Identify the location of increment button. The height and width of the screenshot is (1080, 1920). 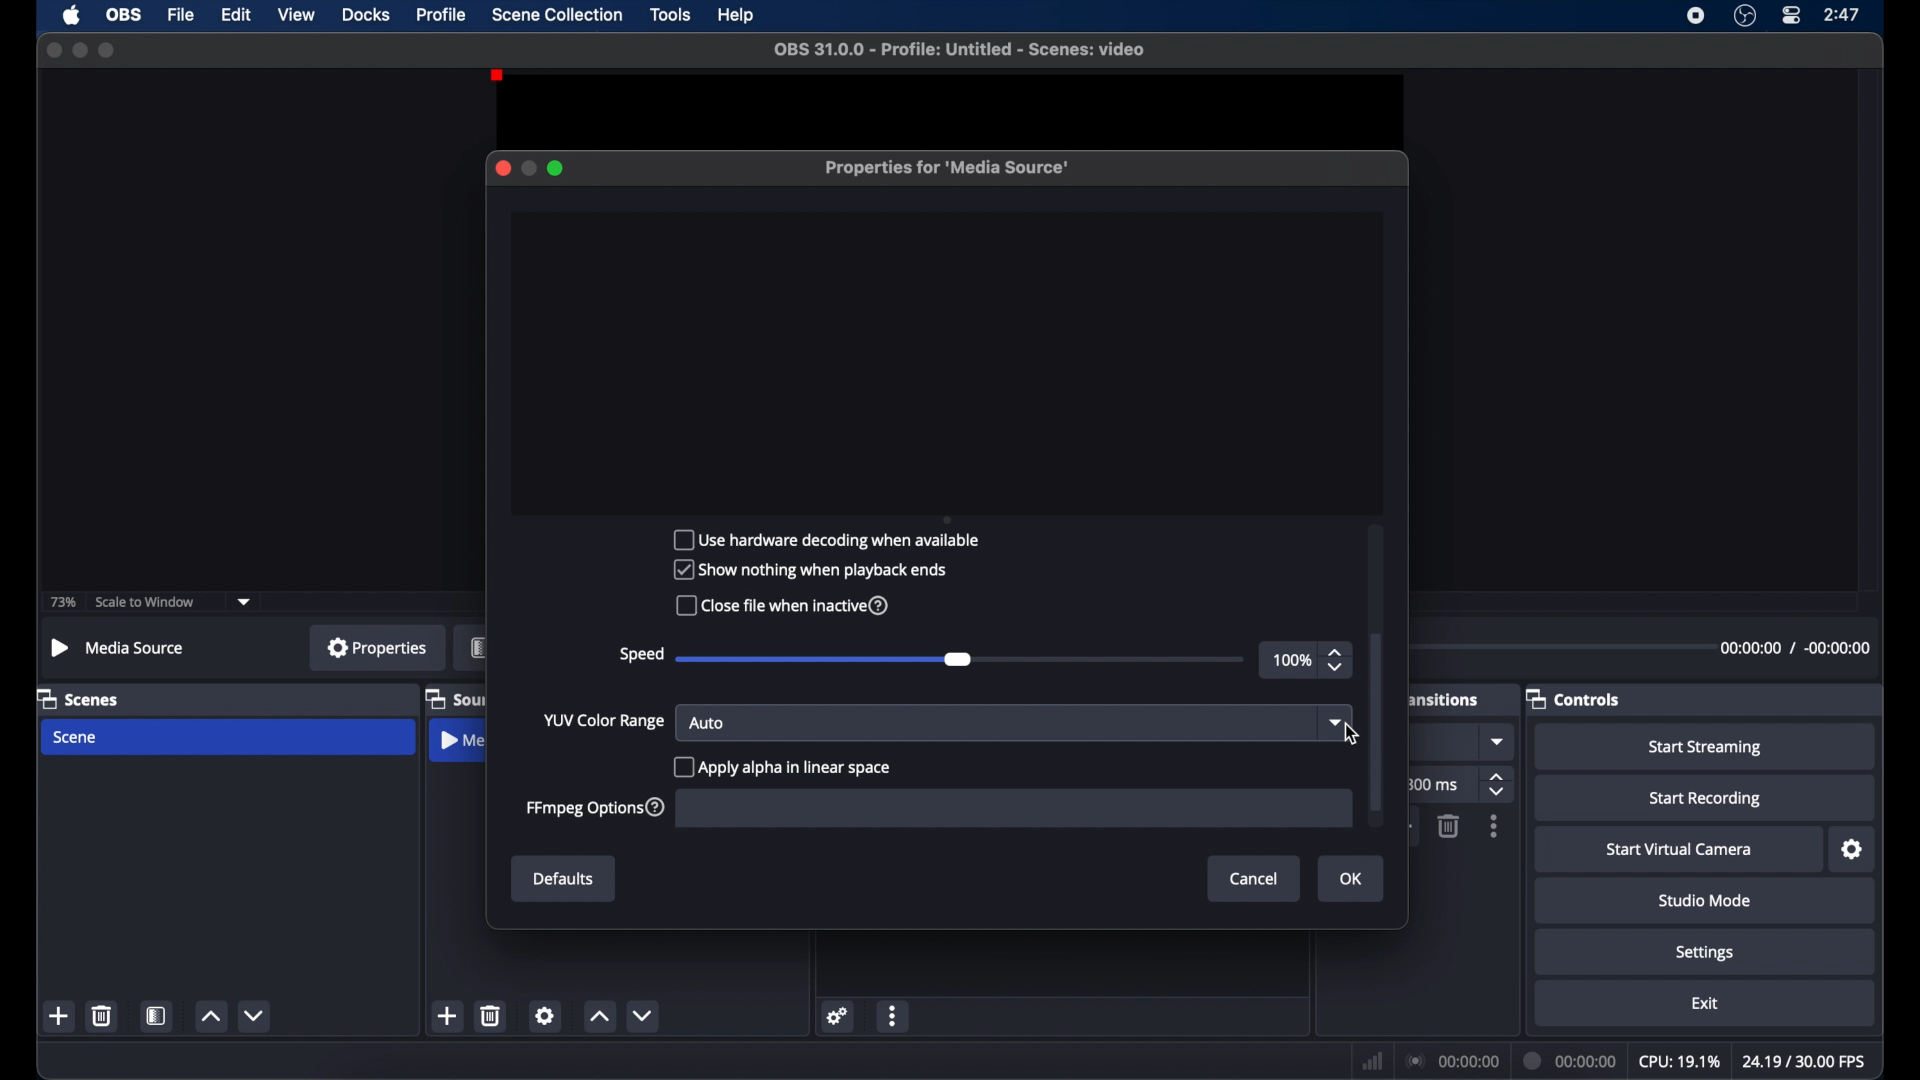
(210, 1016).